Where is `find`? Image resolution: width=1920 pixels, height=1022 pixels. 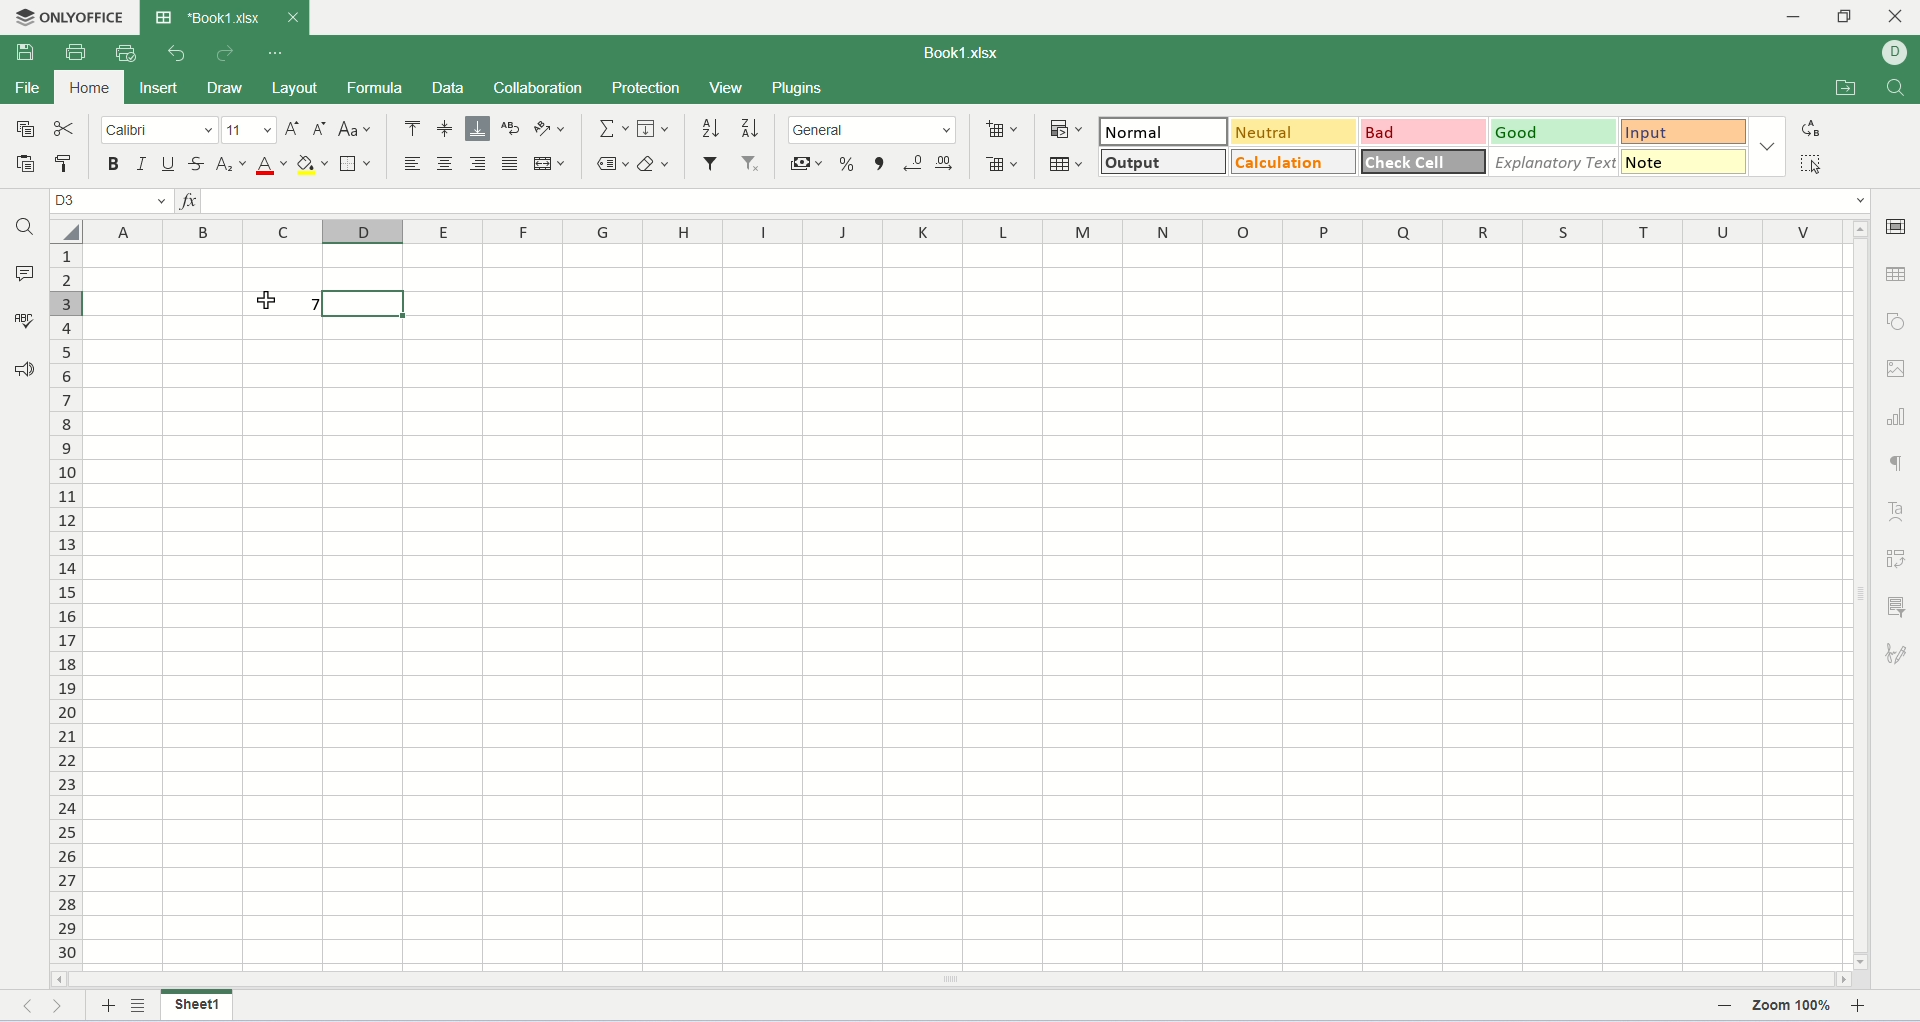
find is located at coordinates (1900, 89).